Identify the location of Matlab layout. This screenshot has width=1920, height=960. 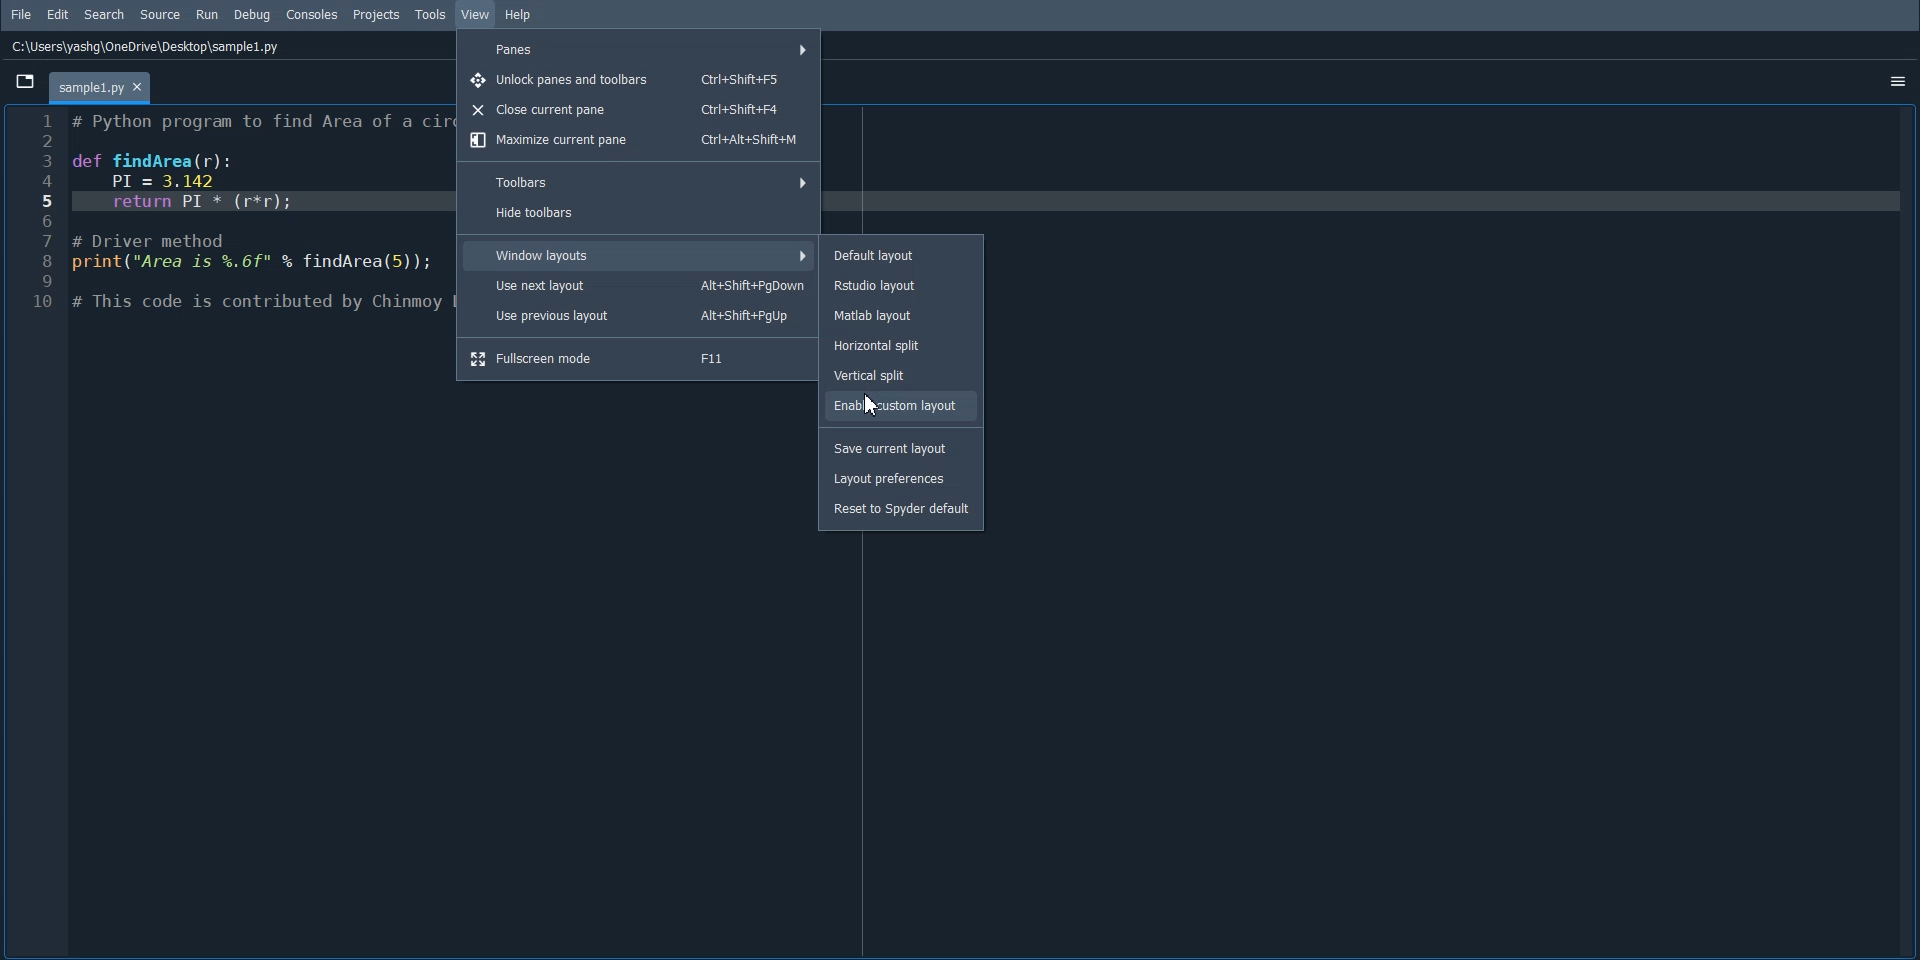
(901, 315).